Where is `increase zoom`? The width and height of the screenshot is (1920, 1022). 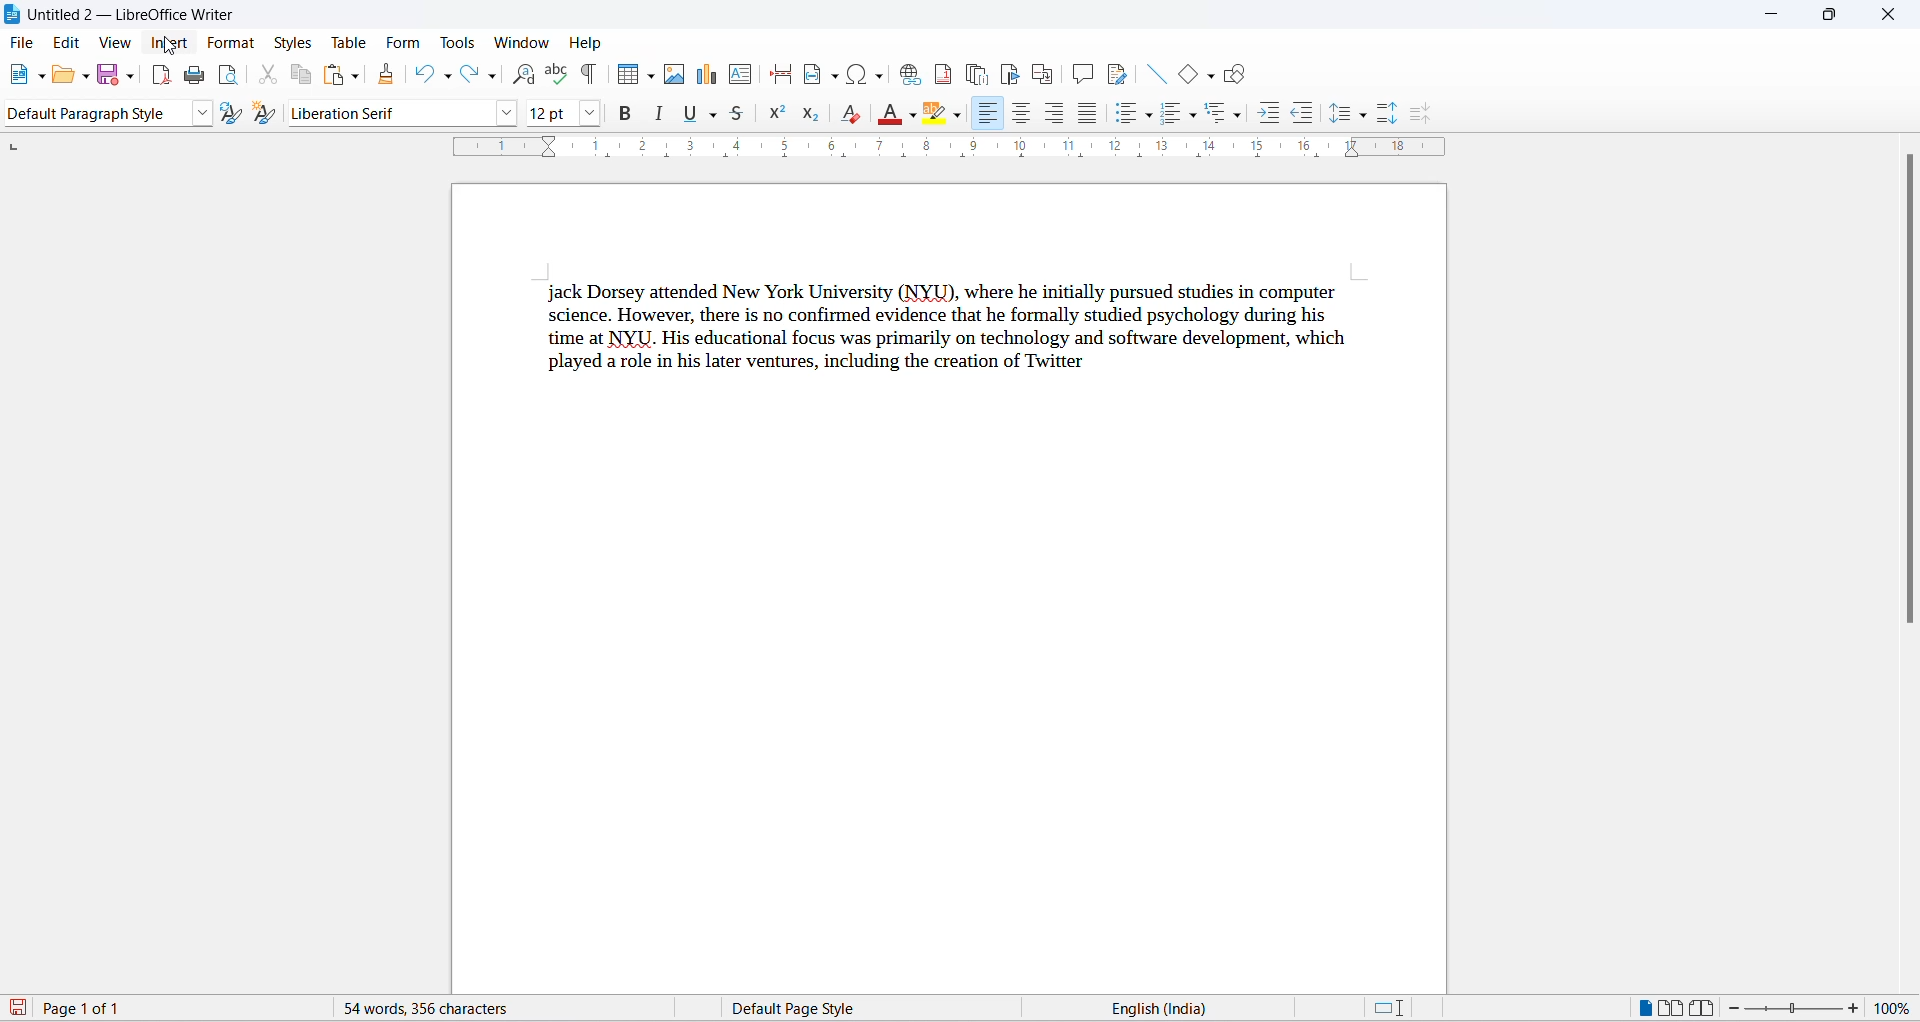
increase zoom is located at coordinates (1858, 1012).